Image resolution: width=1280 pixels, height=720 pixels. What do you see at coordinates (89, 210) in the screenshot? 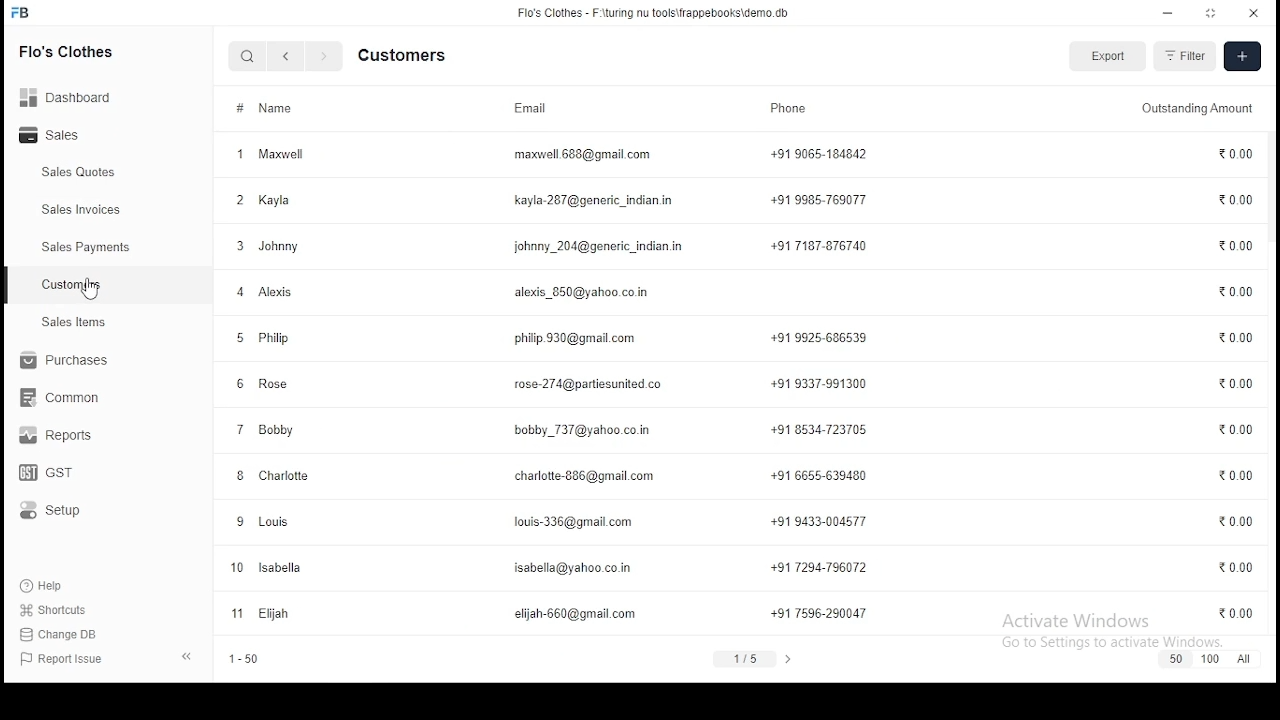
I see `Sales Invoices` at bounding box center [89, 210].